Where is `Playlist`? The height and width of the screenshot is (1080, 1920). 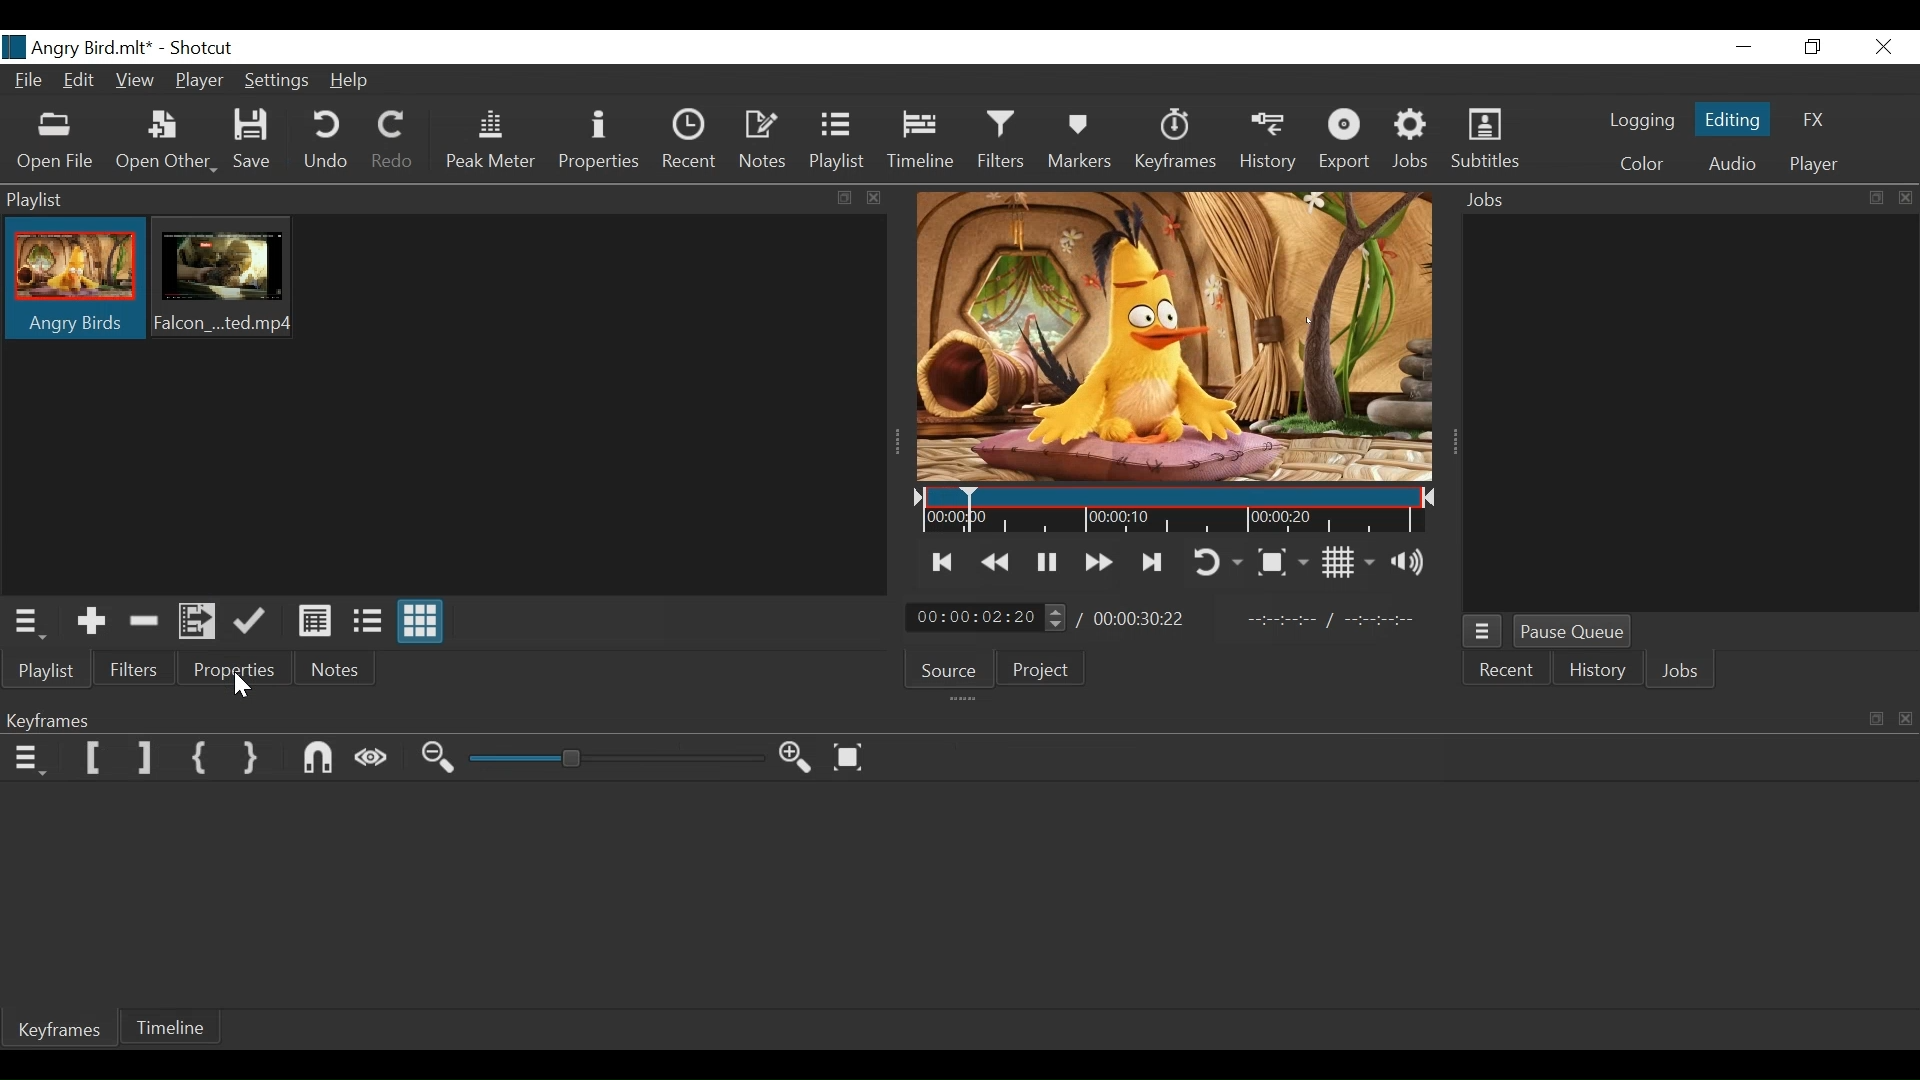 Playlist is located at coordinates (839, 143).